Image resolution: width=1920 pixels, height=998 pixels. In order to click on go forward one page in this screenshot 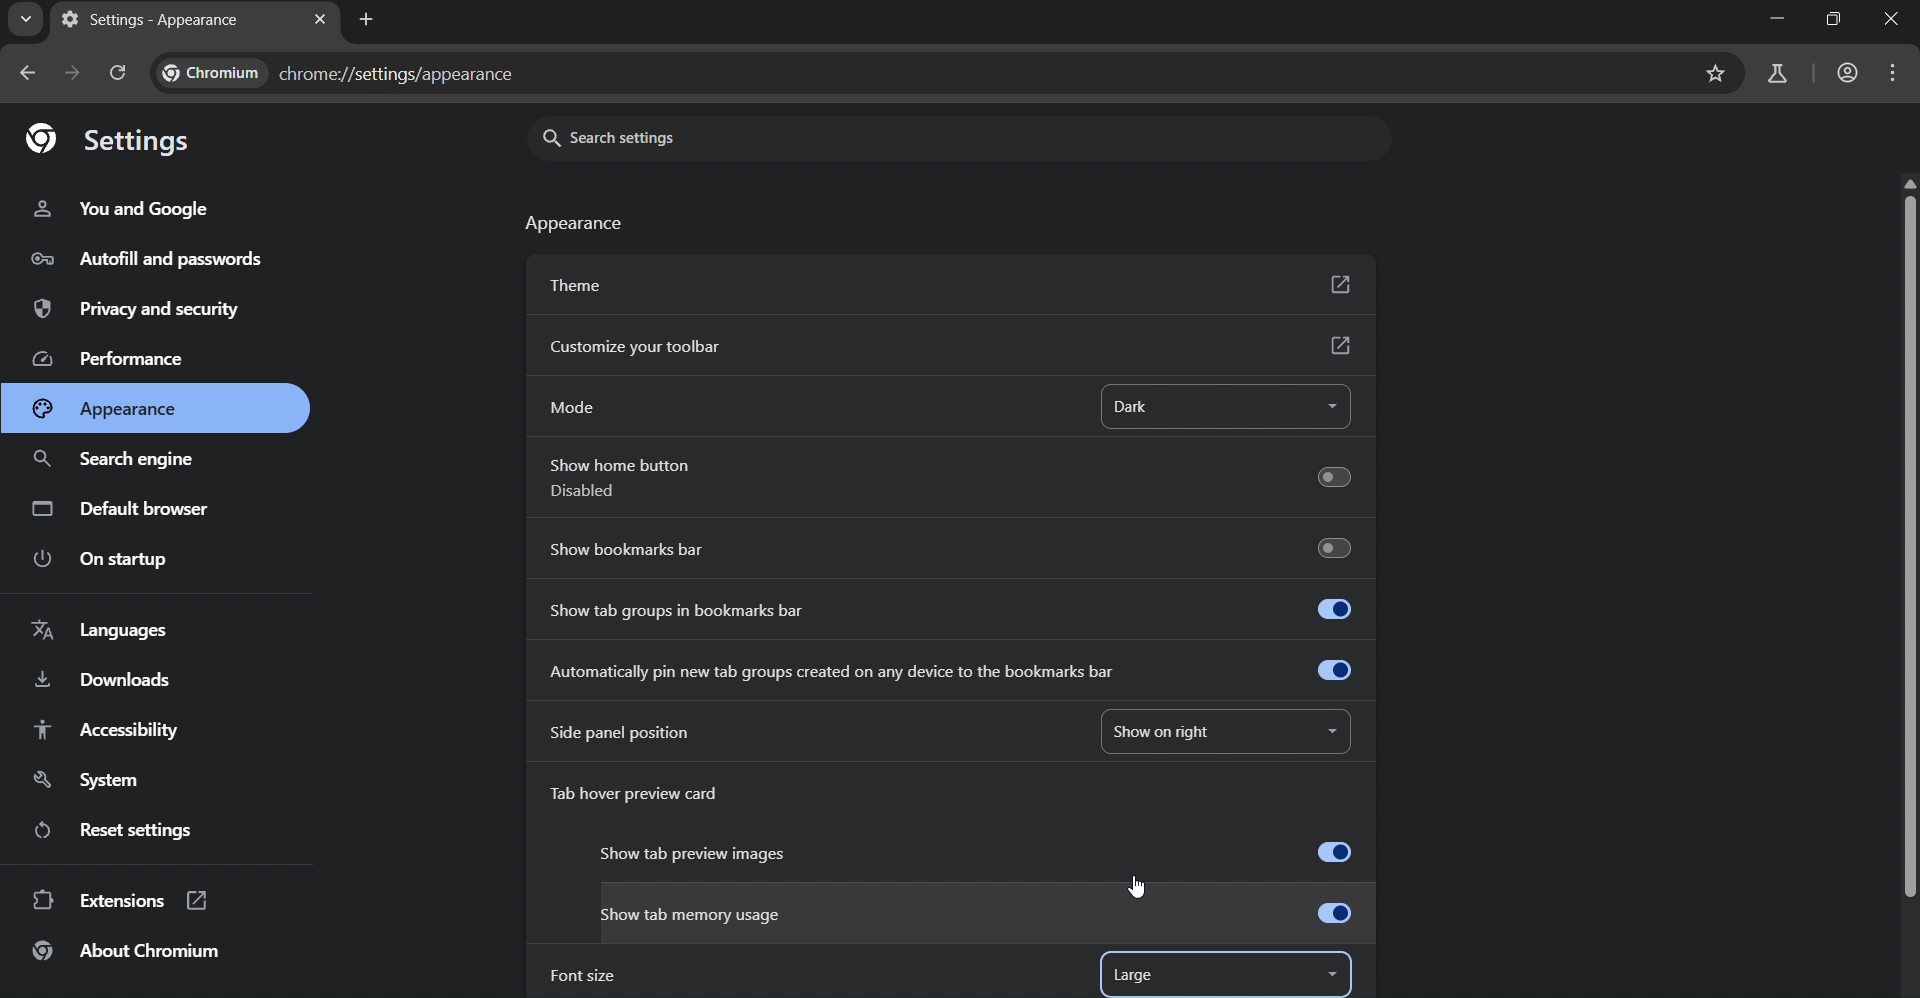, I will do `click(70, 74)`.